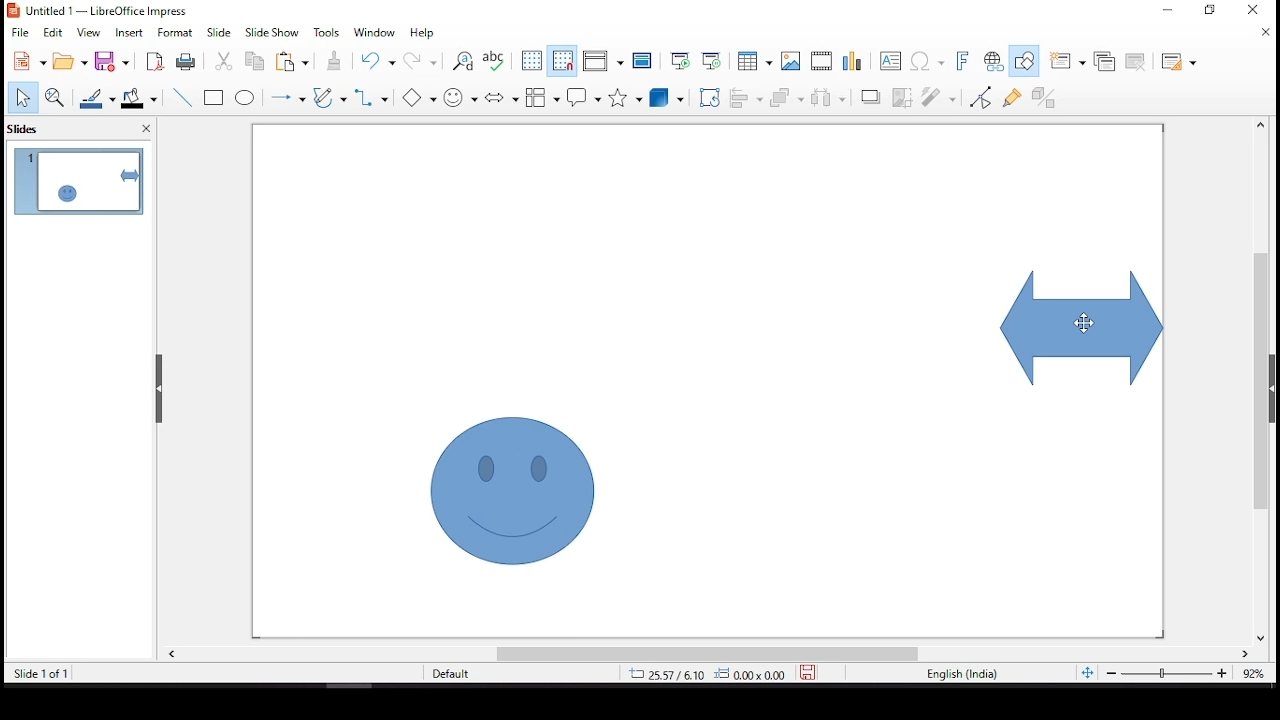 Image resolution: width=1280 pixels, height=720 pixels. What do you see at coordinates (824, 96) in the screenshot?
I see `distribute` at bounding box center [824, 96].